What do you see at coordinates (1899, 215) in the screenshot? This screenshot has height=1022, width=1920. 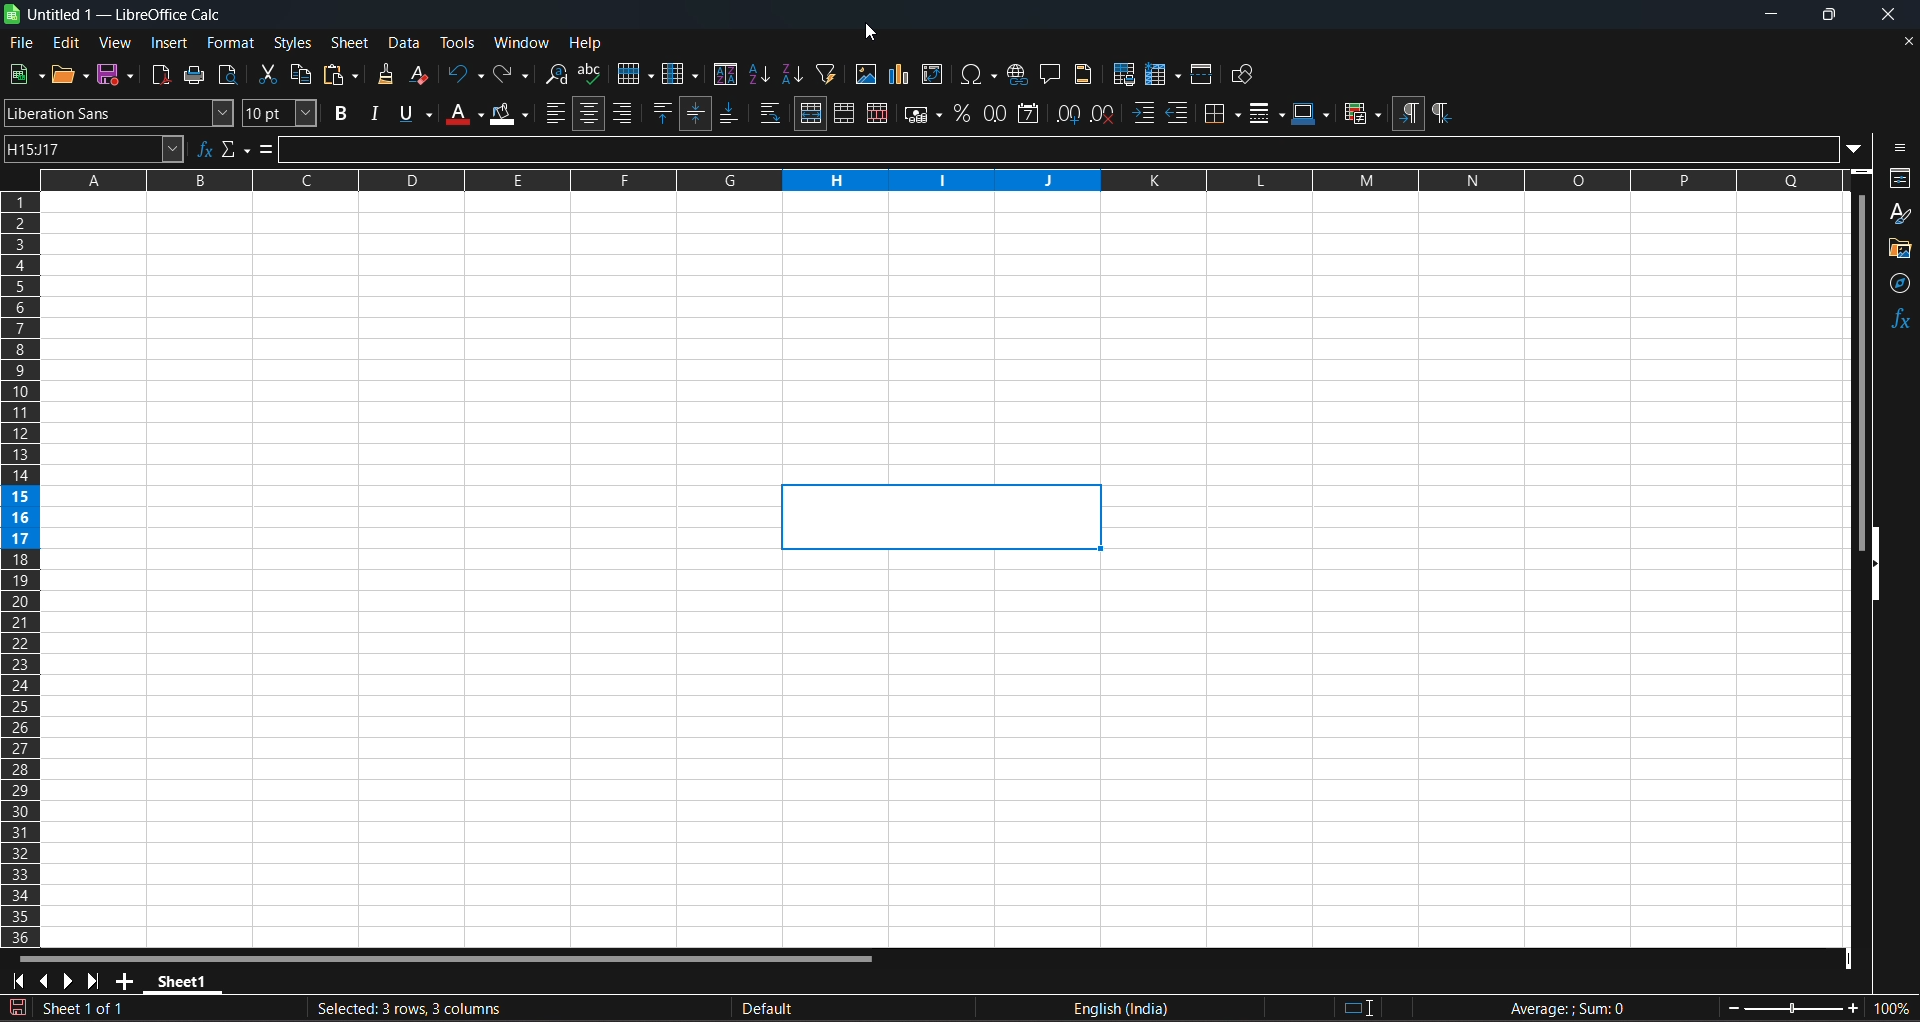 I see `styles` at bounding box center [1899, 215].